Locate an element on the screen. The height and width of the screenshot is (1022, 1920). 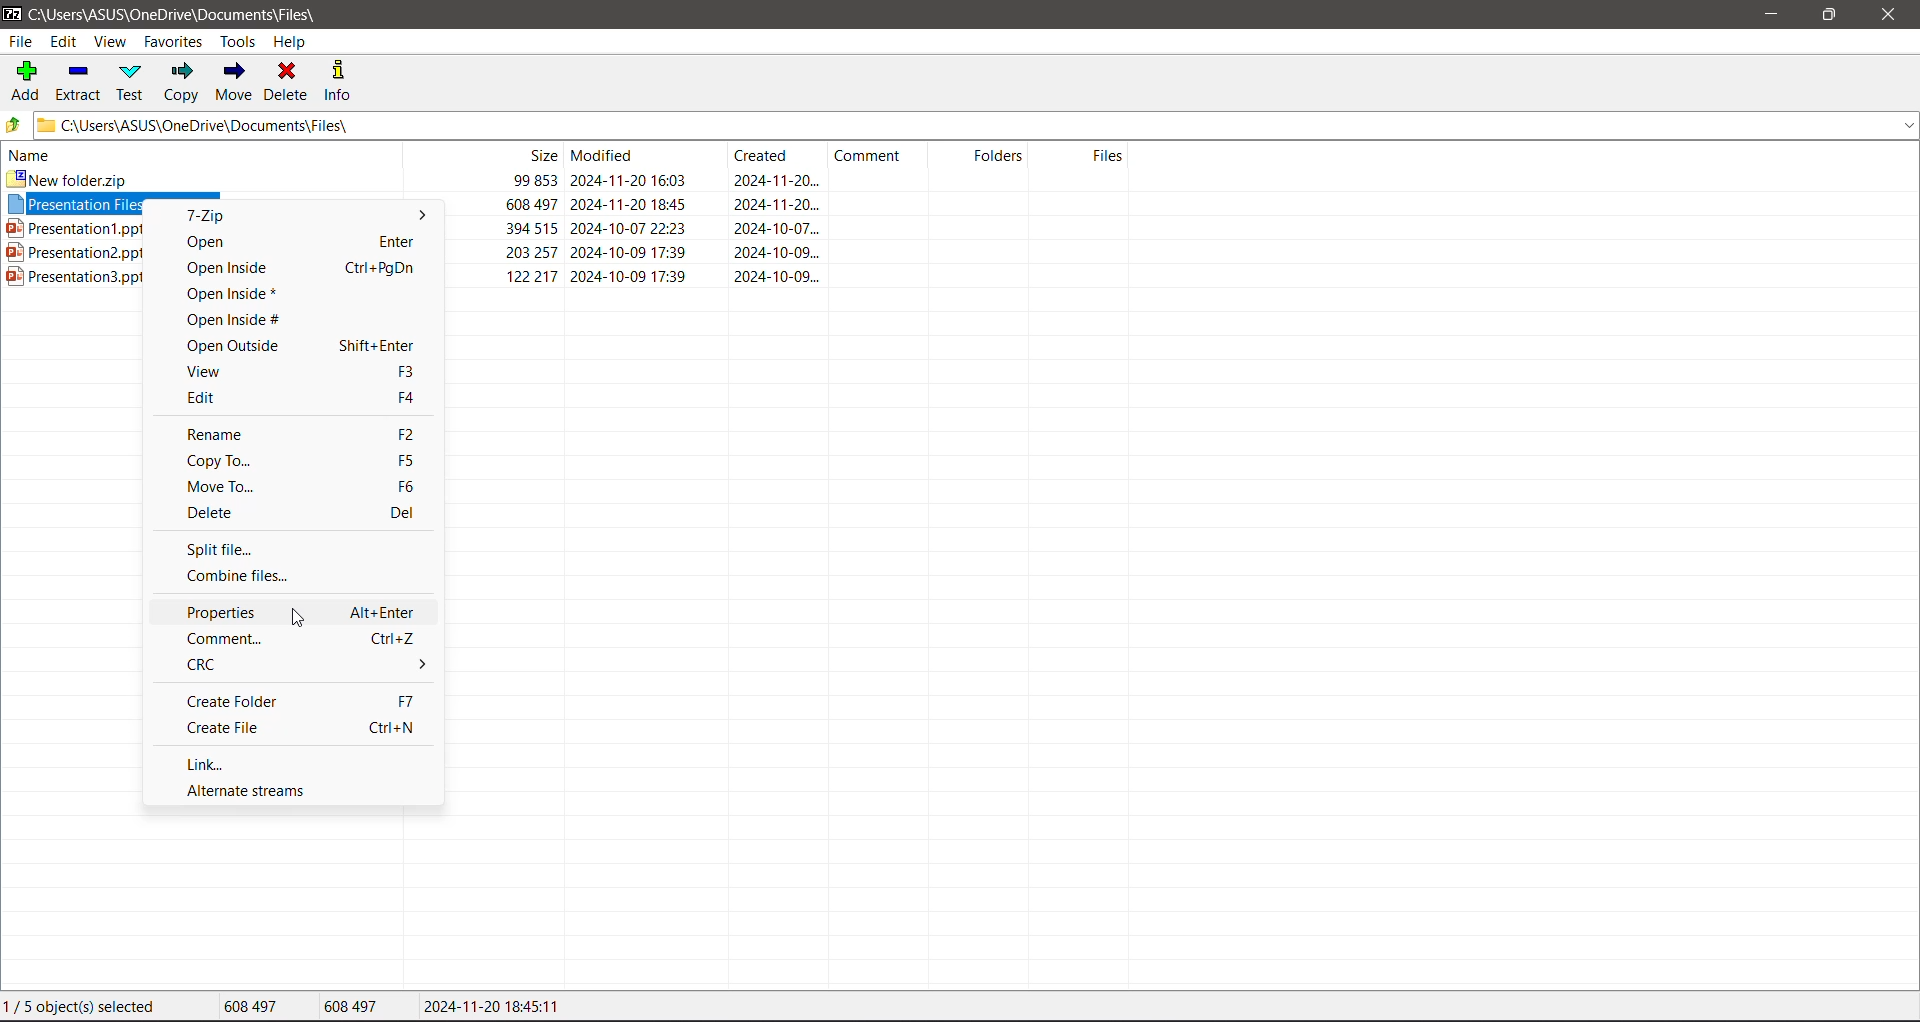
Tools is located at coordinates (240, 40).